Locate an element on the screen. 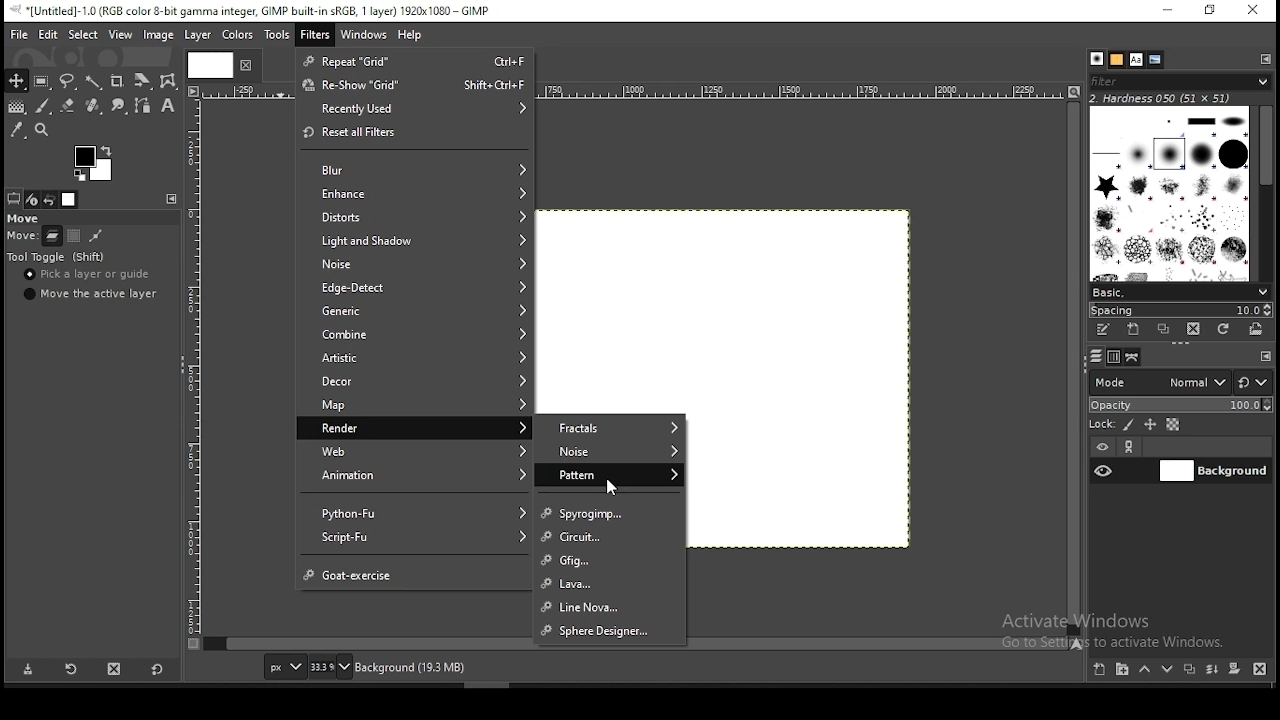  combine is located at coordinates (414, 334).